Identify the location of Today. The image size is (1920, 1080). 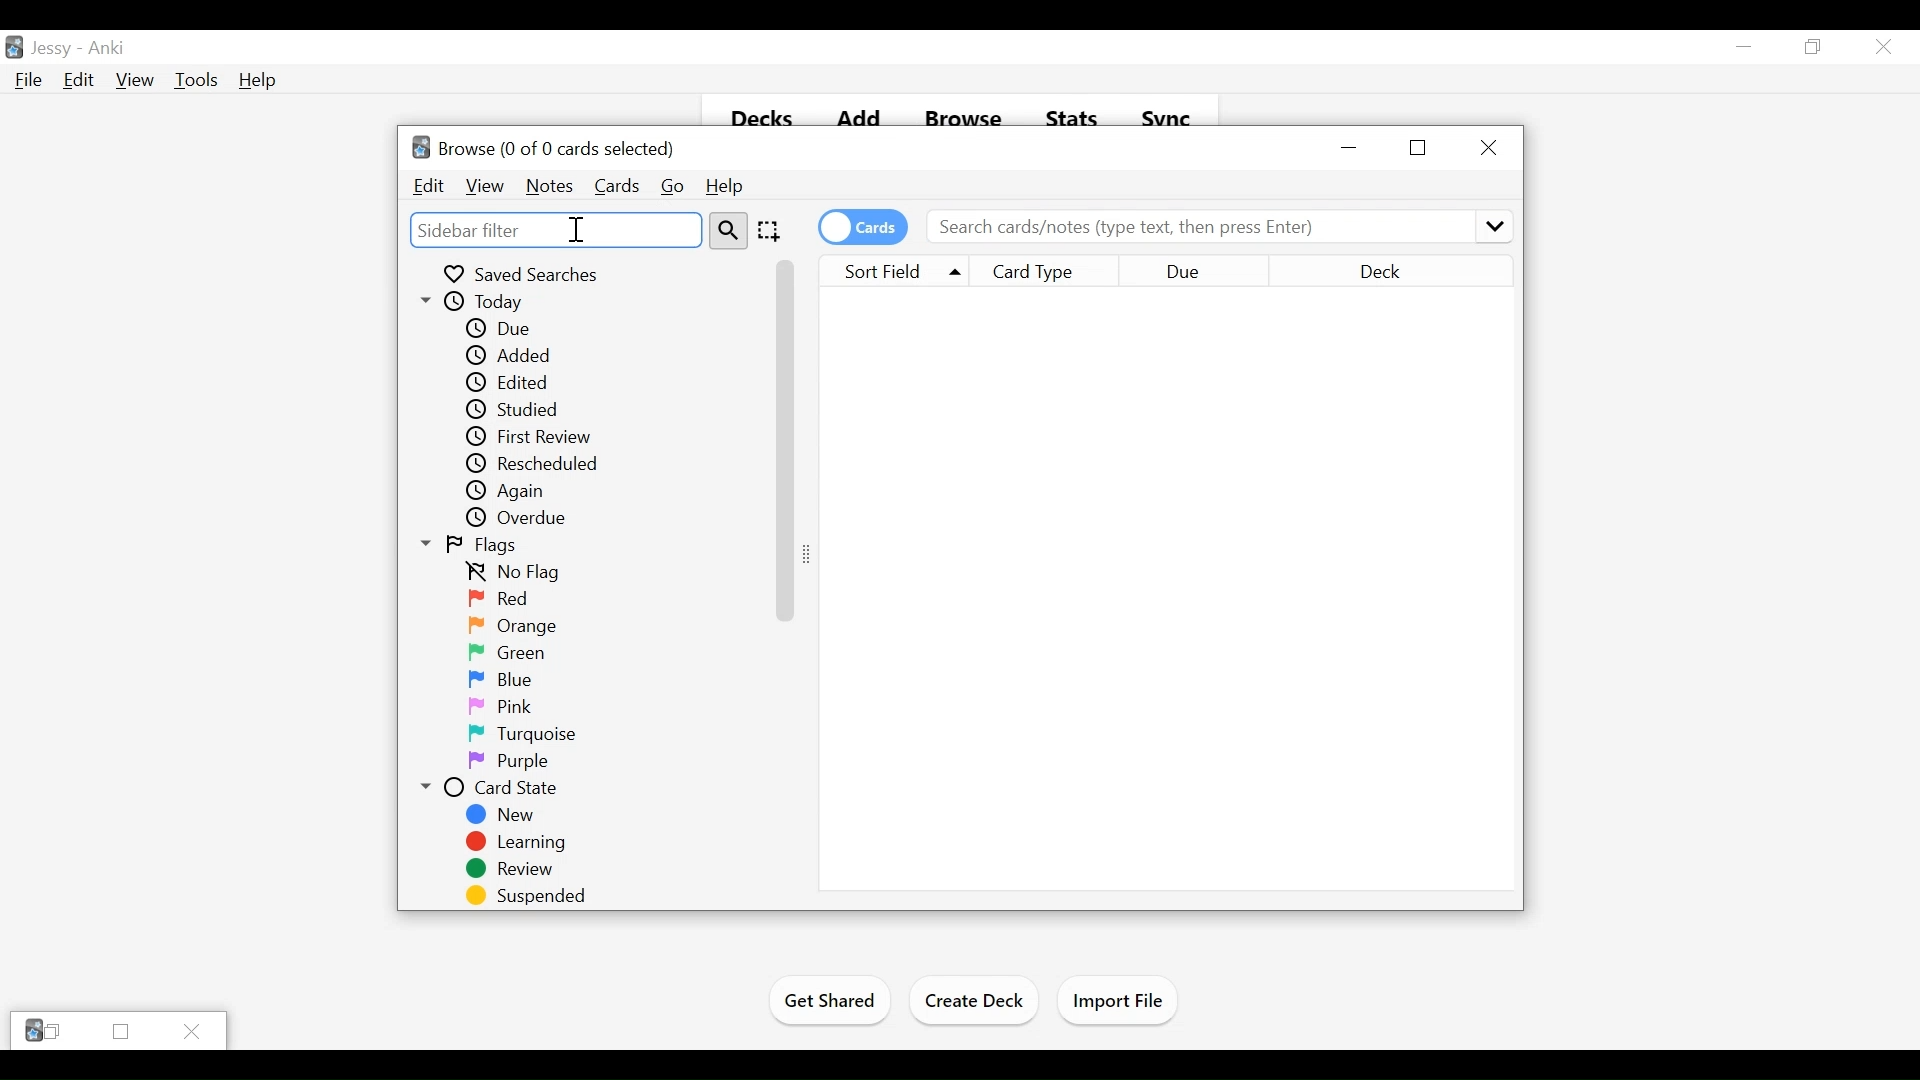
(511, 302).